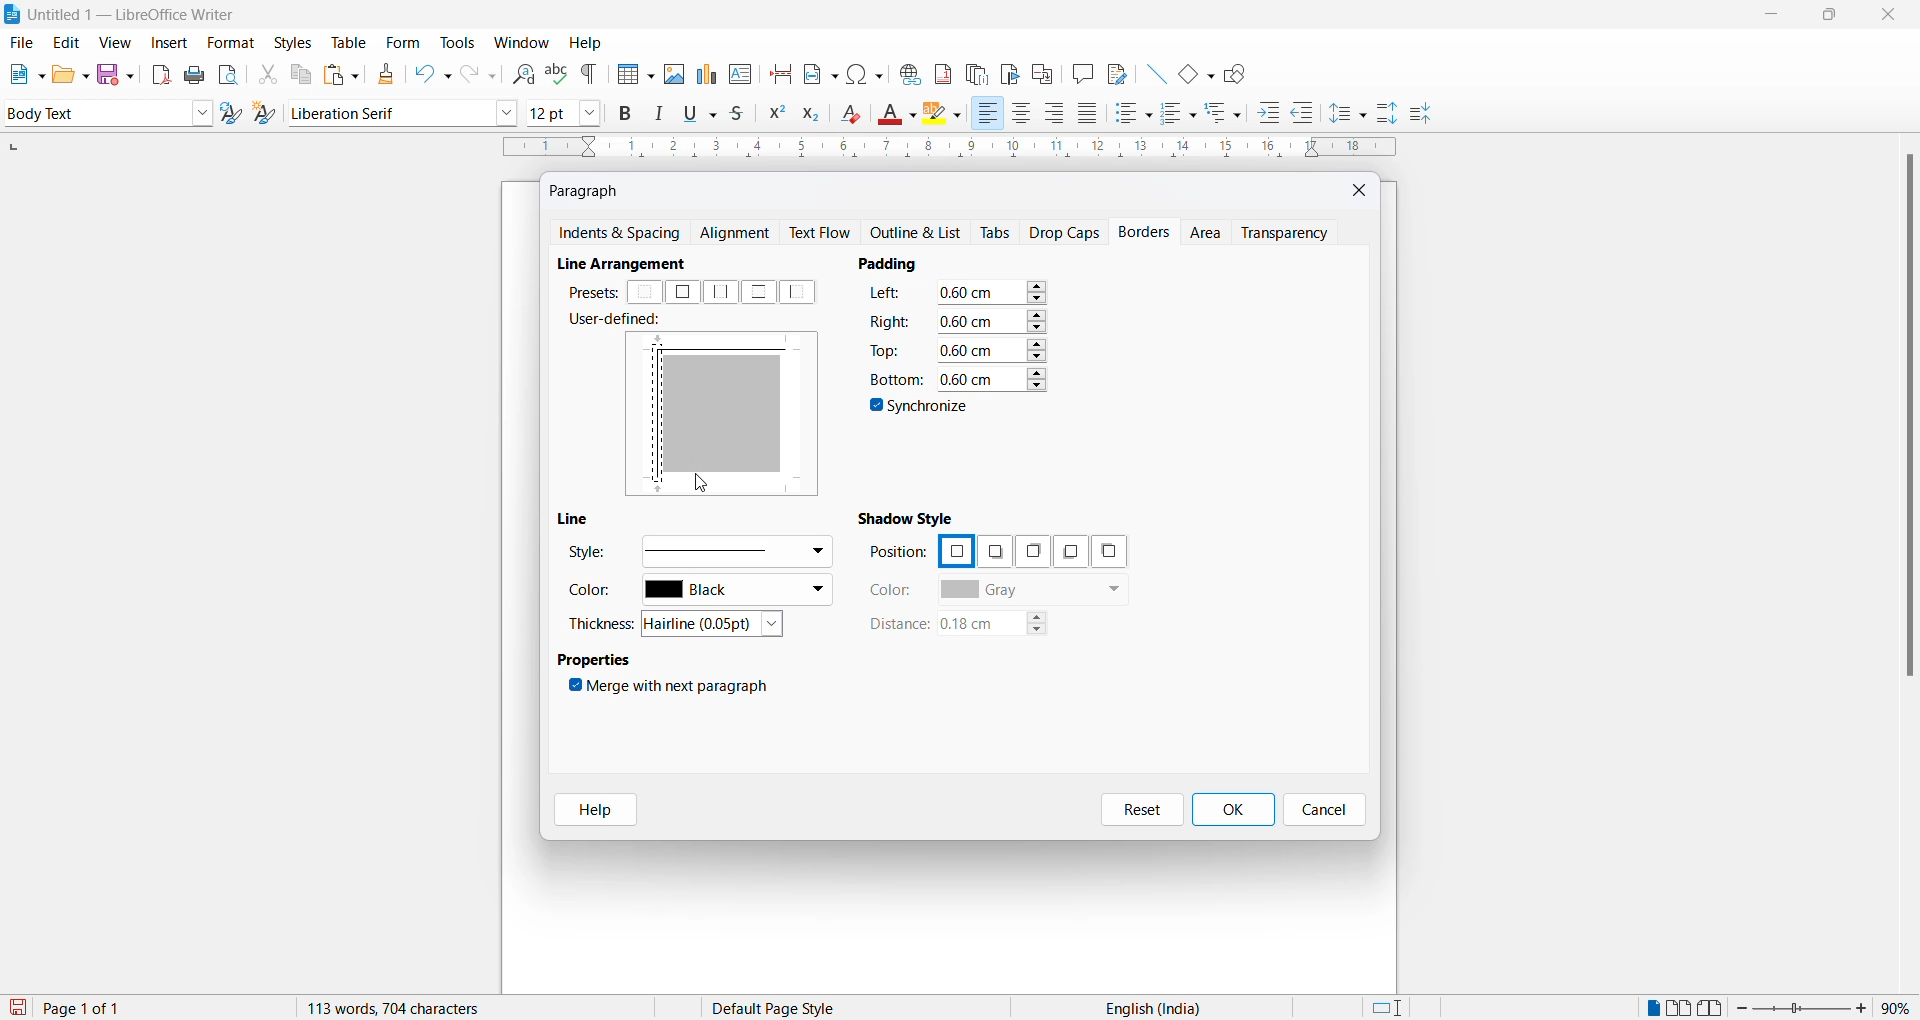 This screenshot has height=1020, width=1920. I want to click on strike through, so click(743, 114).